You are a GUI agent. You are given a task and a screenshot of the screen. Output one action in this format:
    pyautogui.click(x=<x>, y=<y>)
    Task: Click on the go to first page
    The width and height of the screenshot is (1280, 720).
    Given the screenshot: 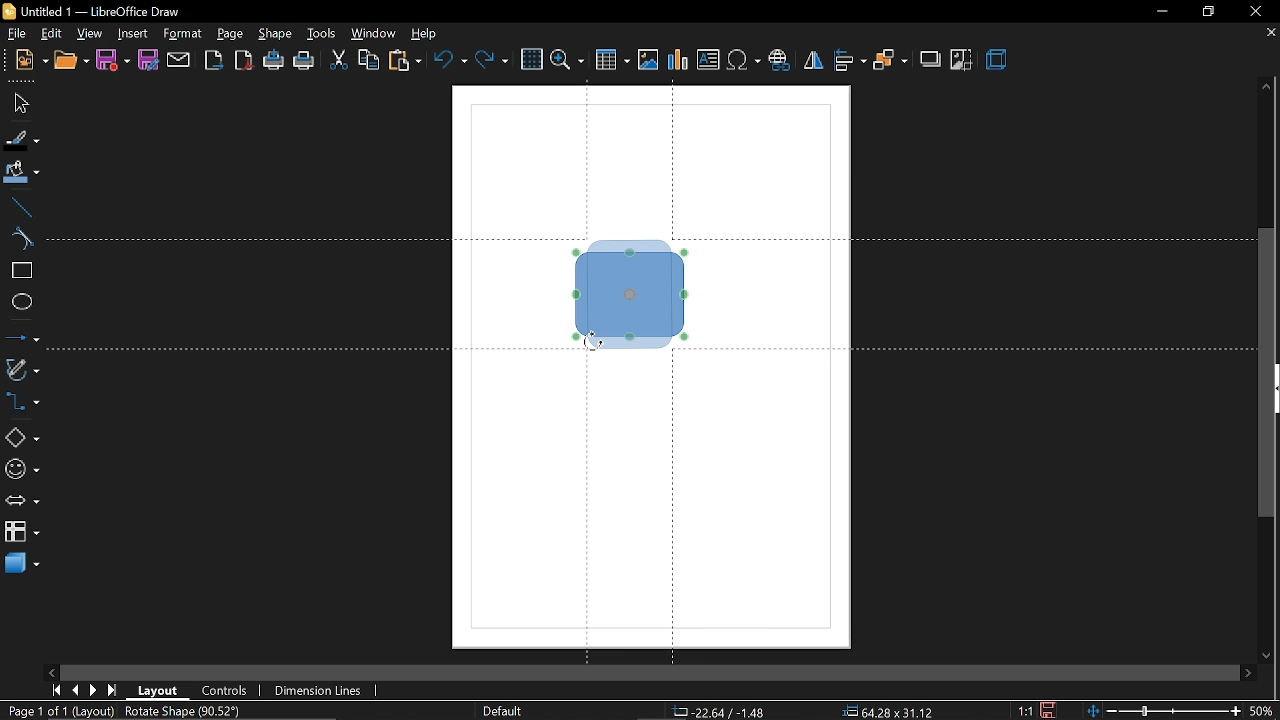 What is the action you would take?
    pyautogui.click(x=54, y=691)
    